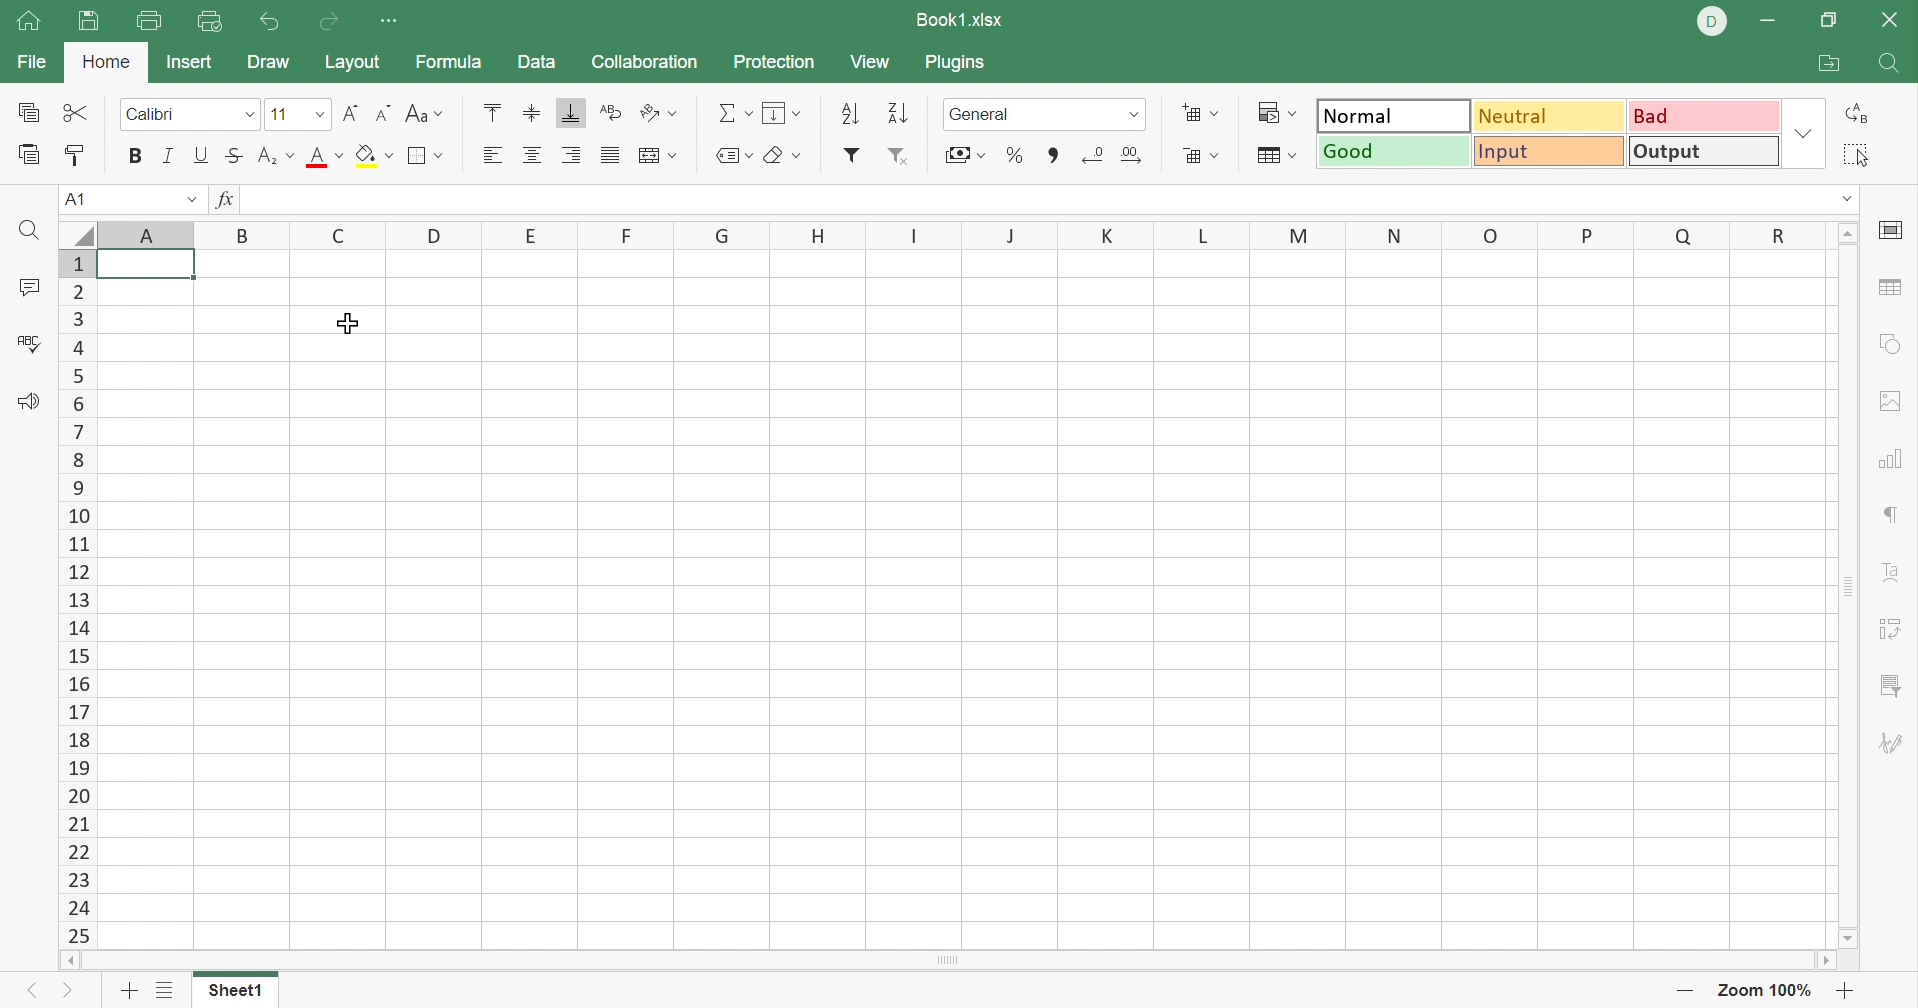 This screenshot has width=1918, height=1008. I want to click on Book1.xlsx, so click(961, 18).